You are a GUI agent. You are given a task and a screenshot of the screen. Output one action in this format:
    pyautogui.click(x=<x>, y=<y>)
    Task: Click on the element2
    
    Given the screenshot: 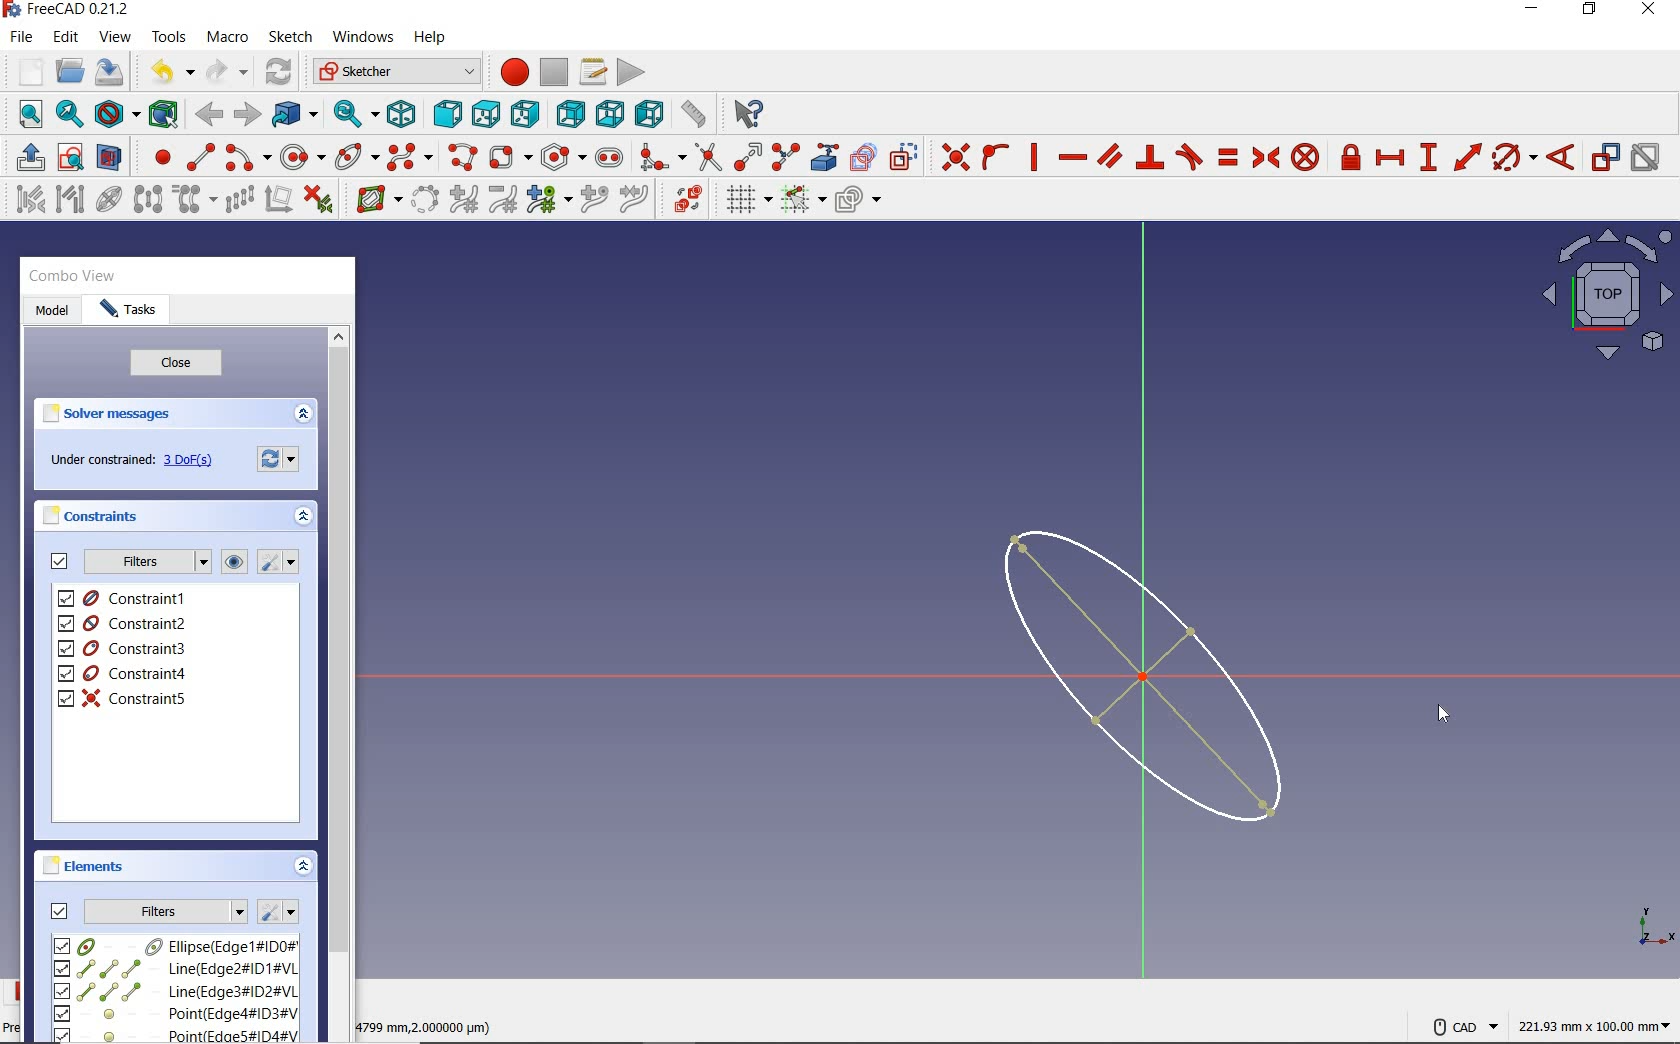 What is the action you would take?
    pyautogui.click(x=175, y=968)
    